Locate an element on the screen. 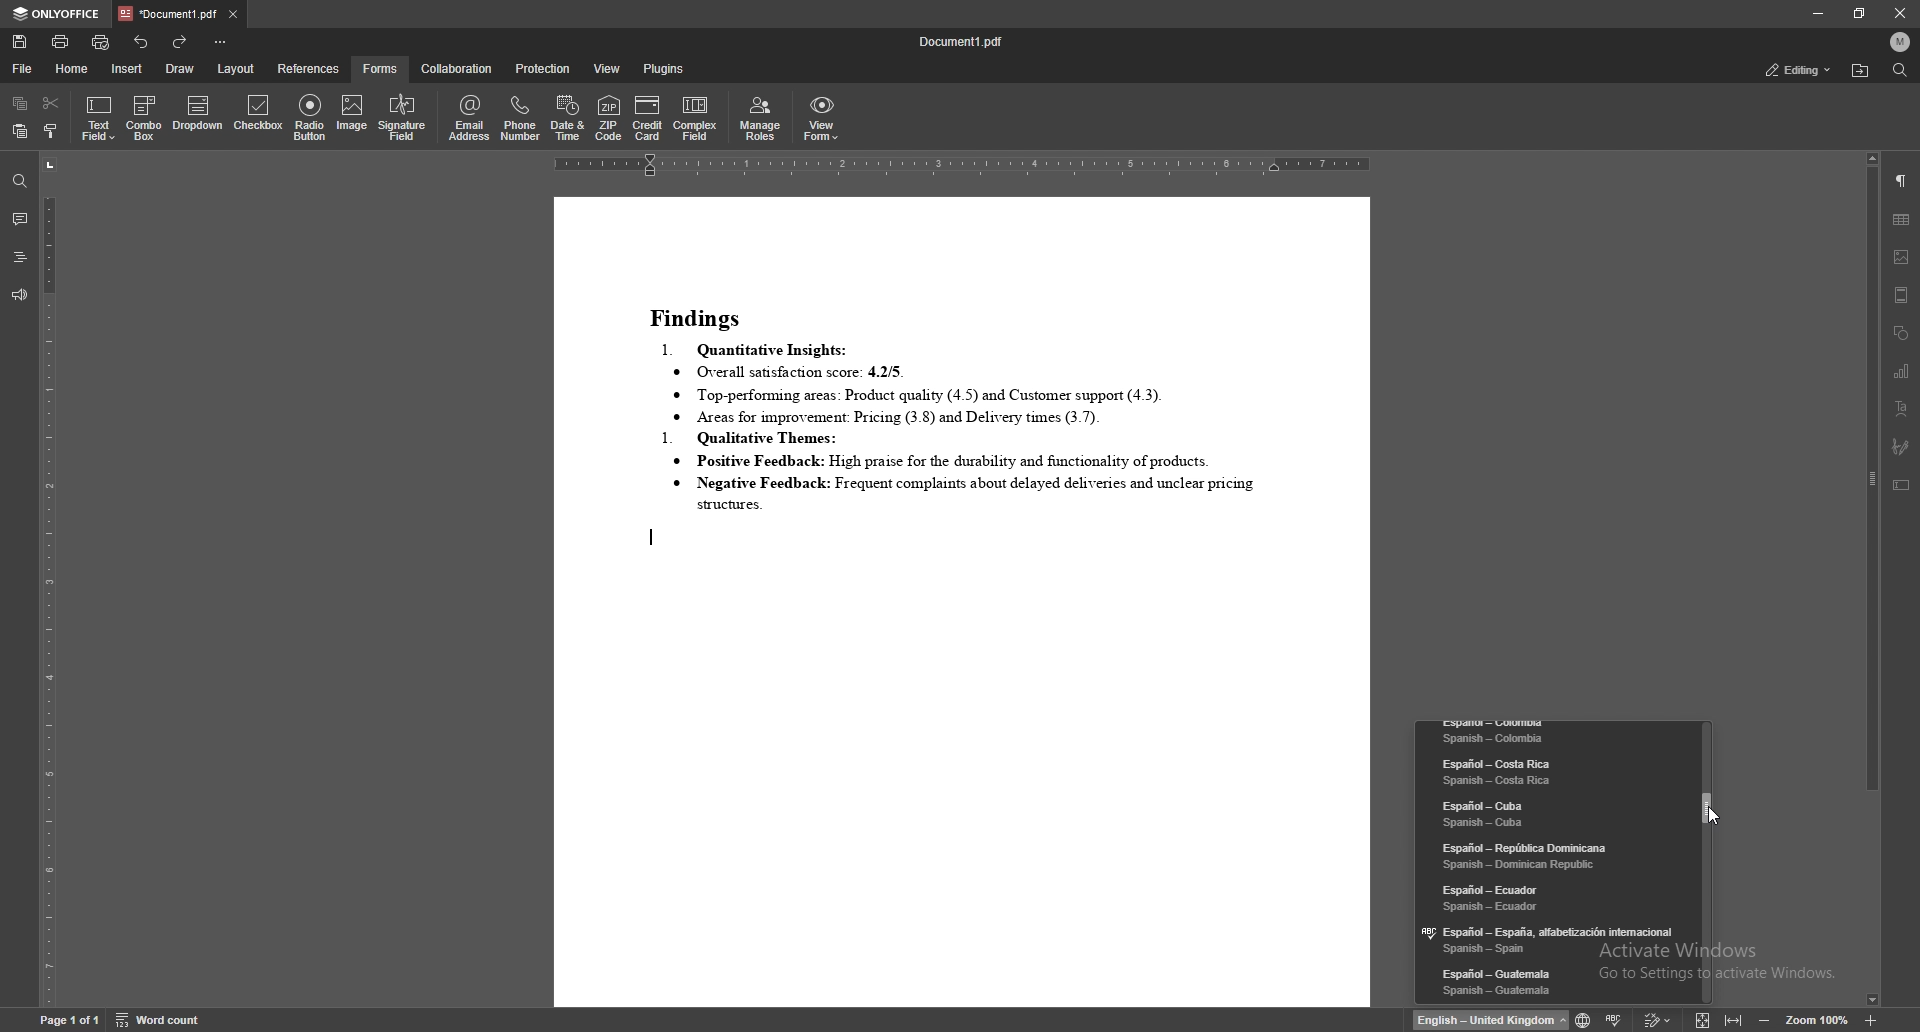  find is located at coordinates (1901, 69).